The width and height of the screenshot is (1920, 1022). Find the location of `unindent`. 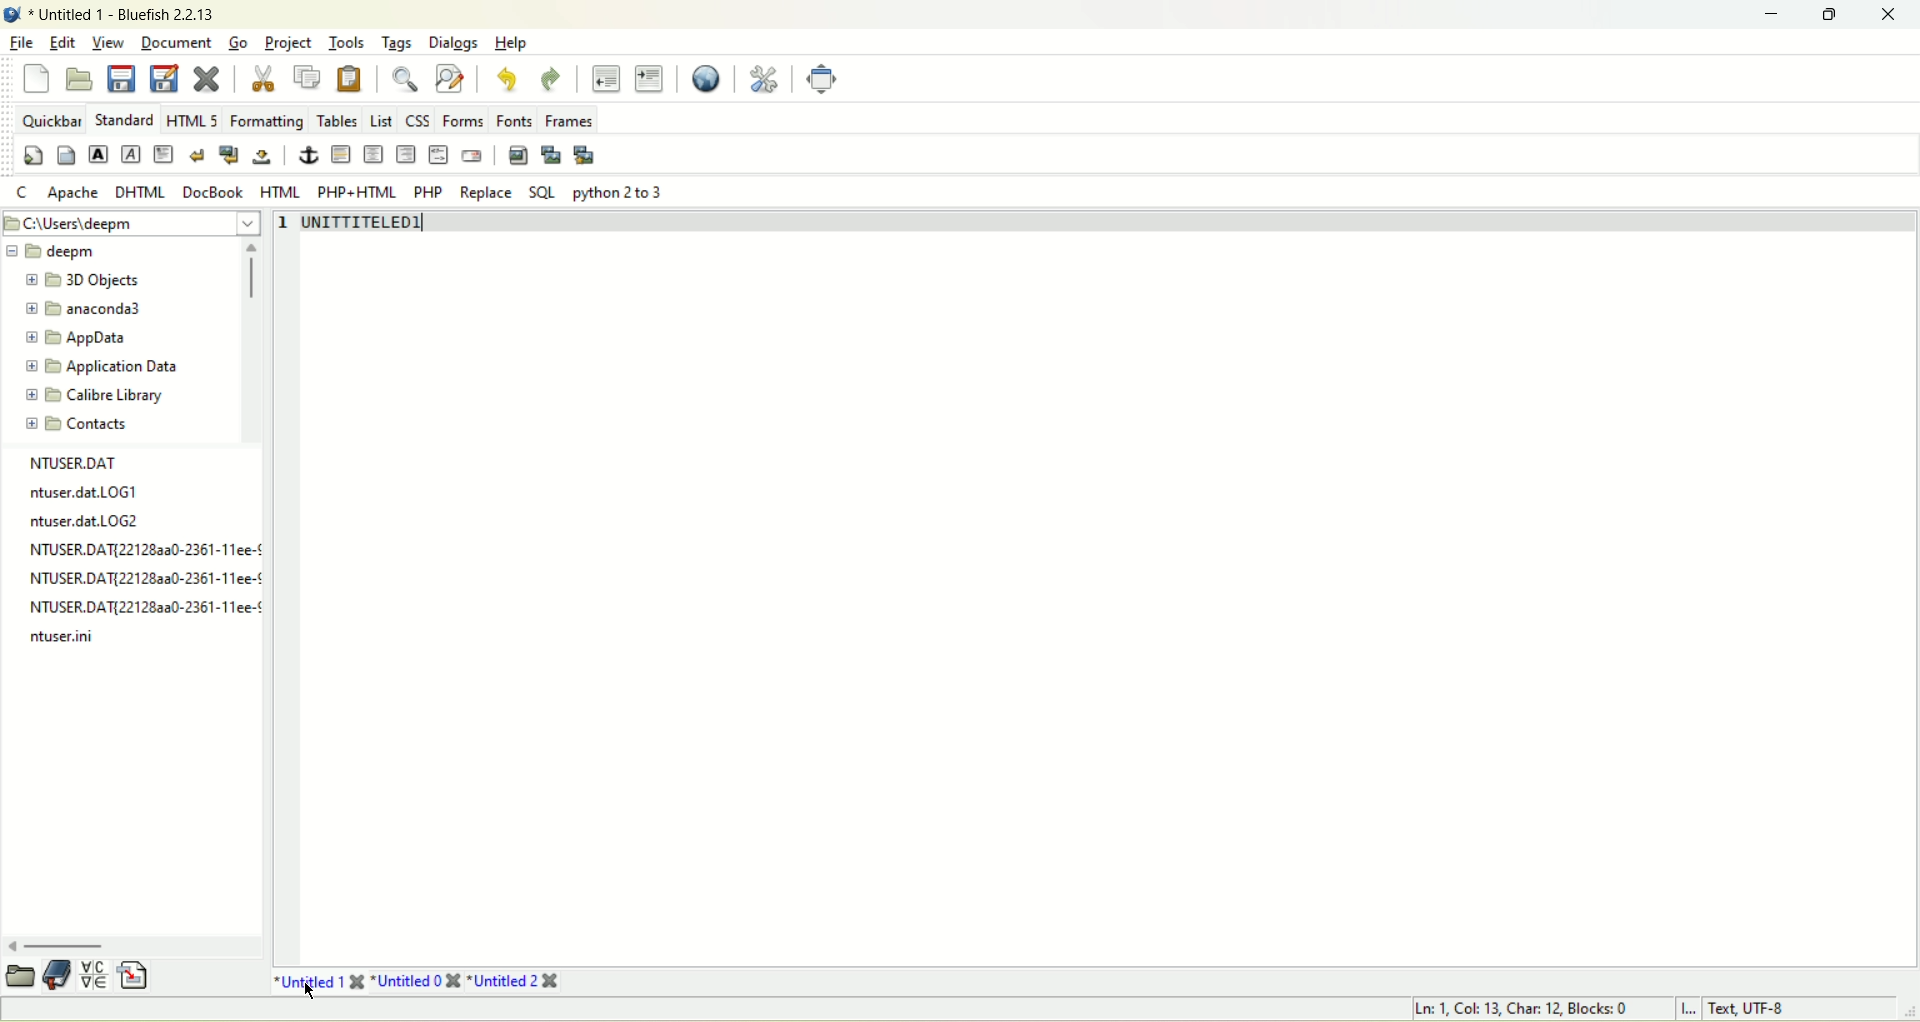

unindent is located at coordinates (604, 79).